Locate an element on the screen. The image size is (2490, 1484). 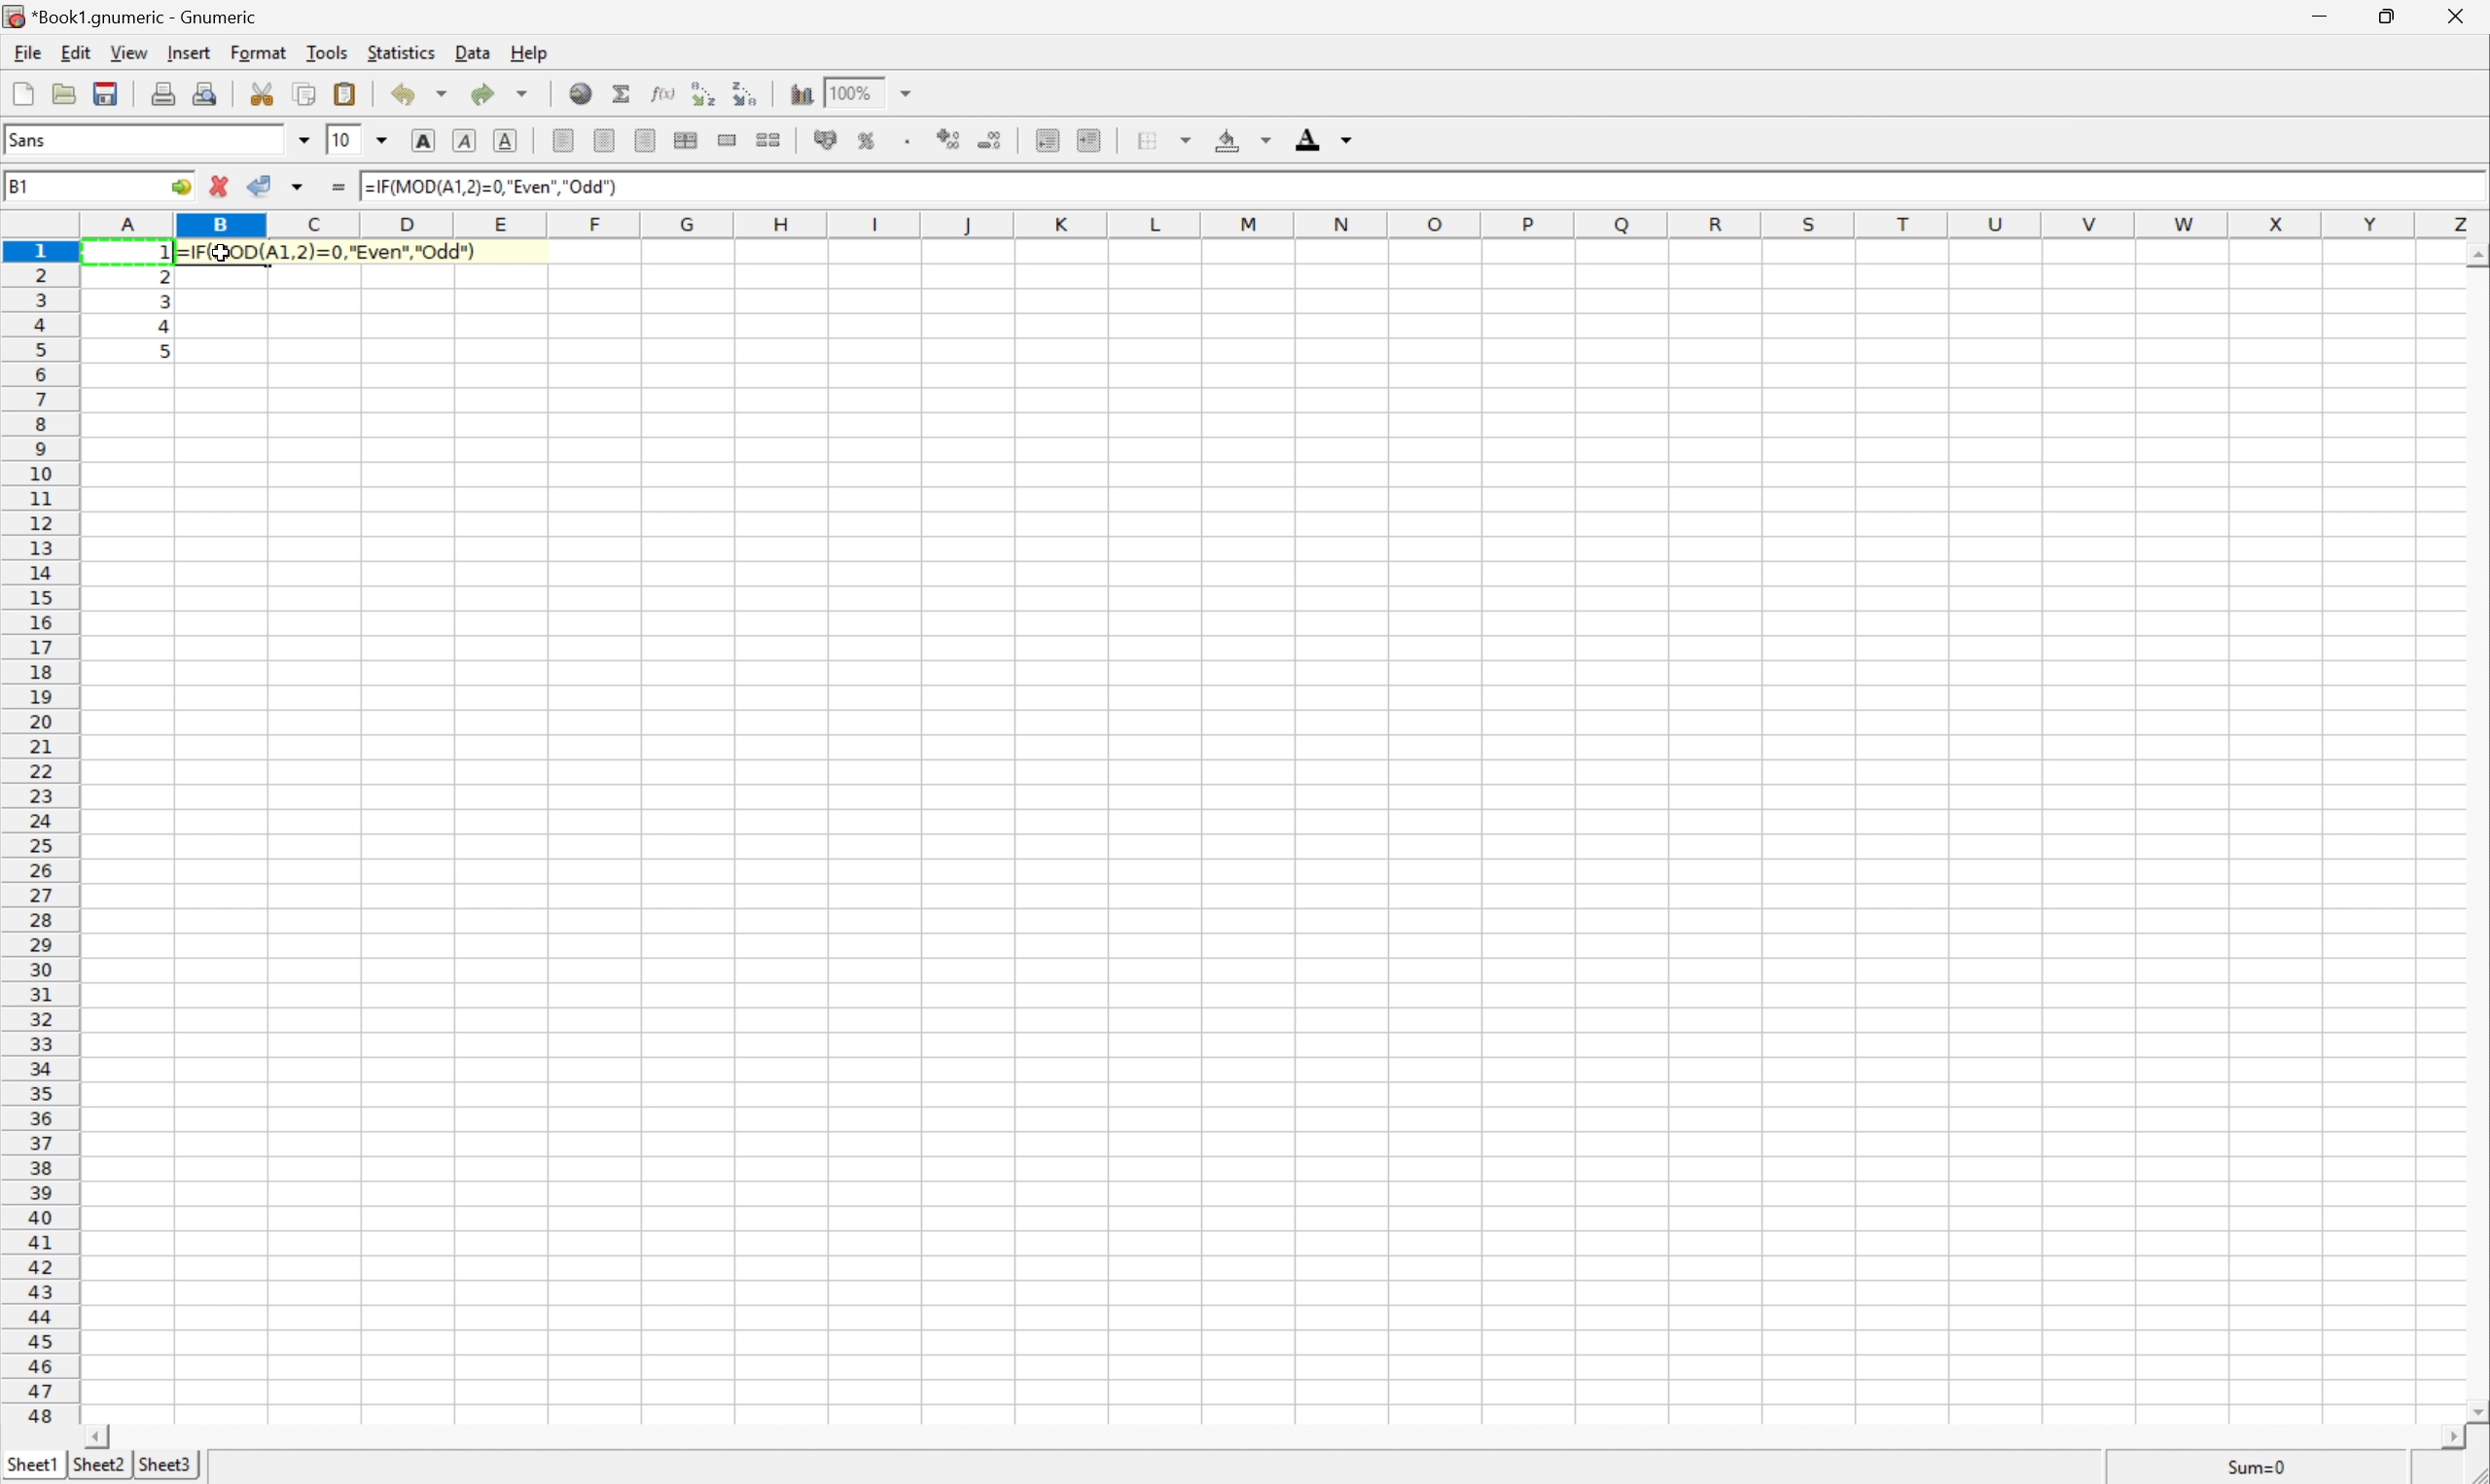
Decrease indent, and align the contents to the left is located at coordinates (1048, 136).